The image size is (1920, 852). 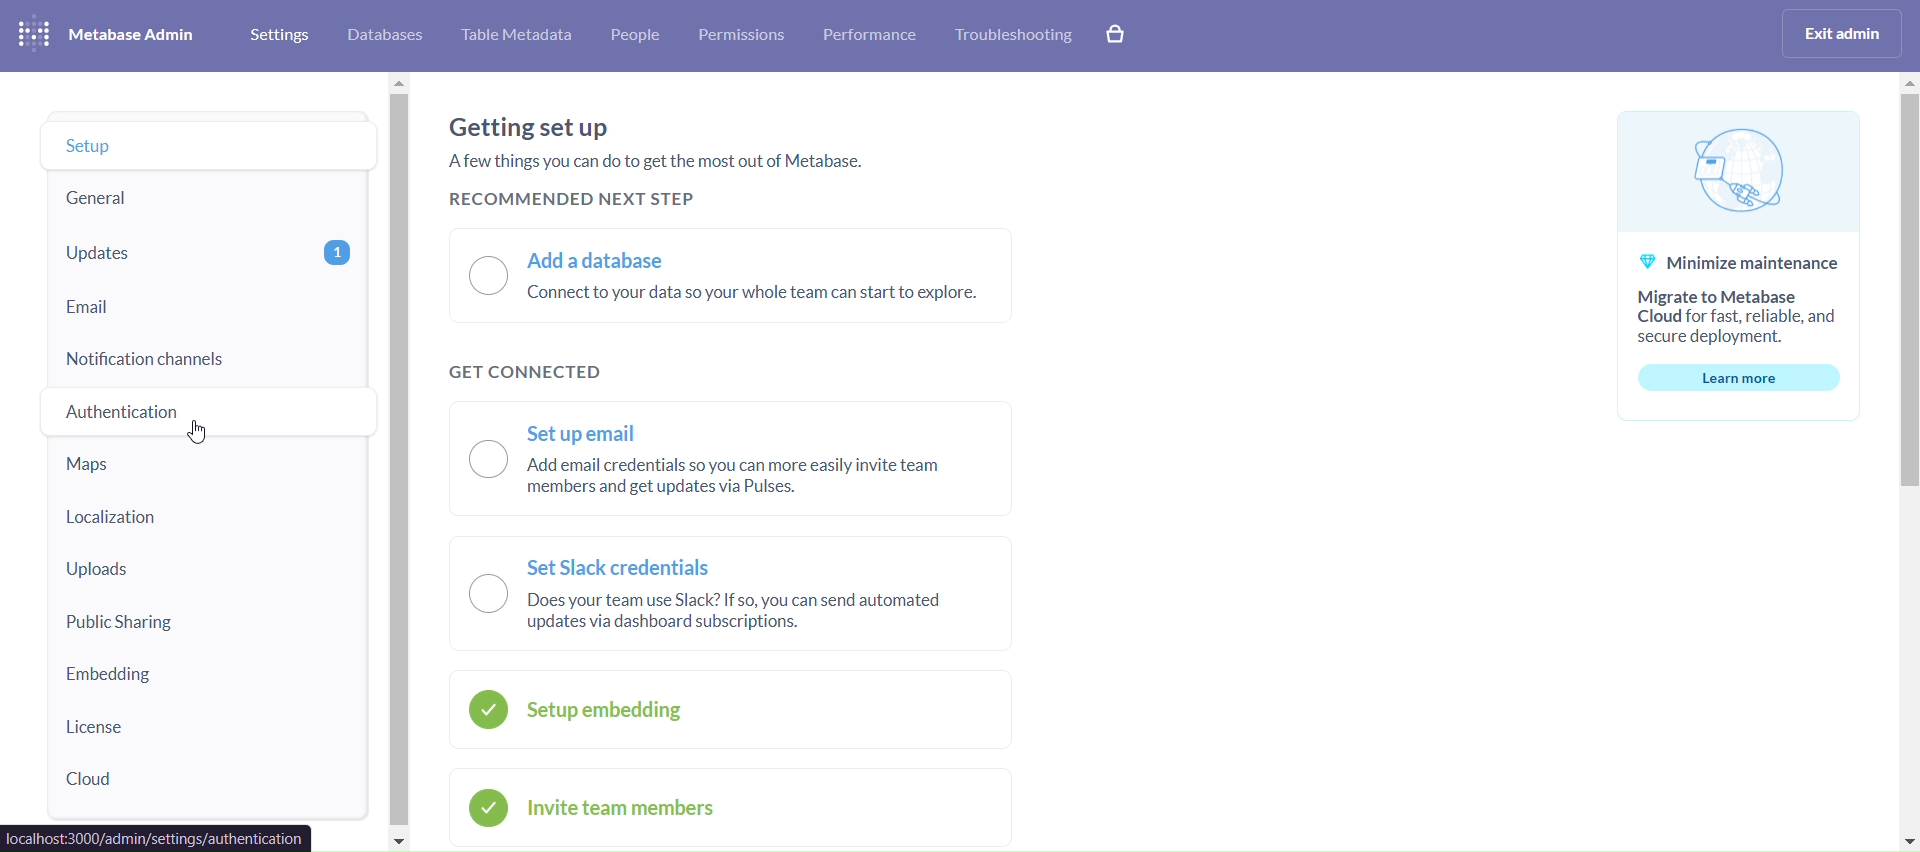 I want to click on general, so click(x=205, y=198).